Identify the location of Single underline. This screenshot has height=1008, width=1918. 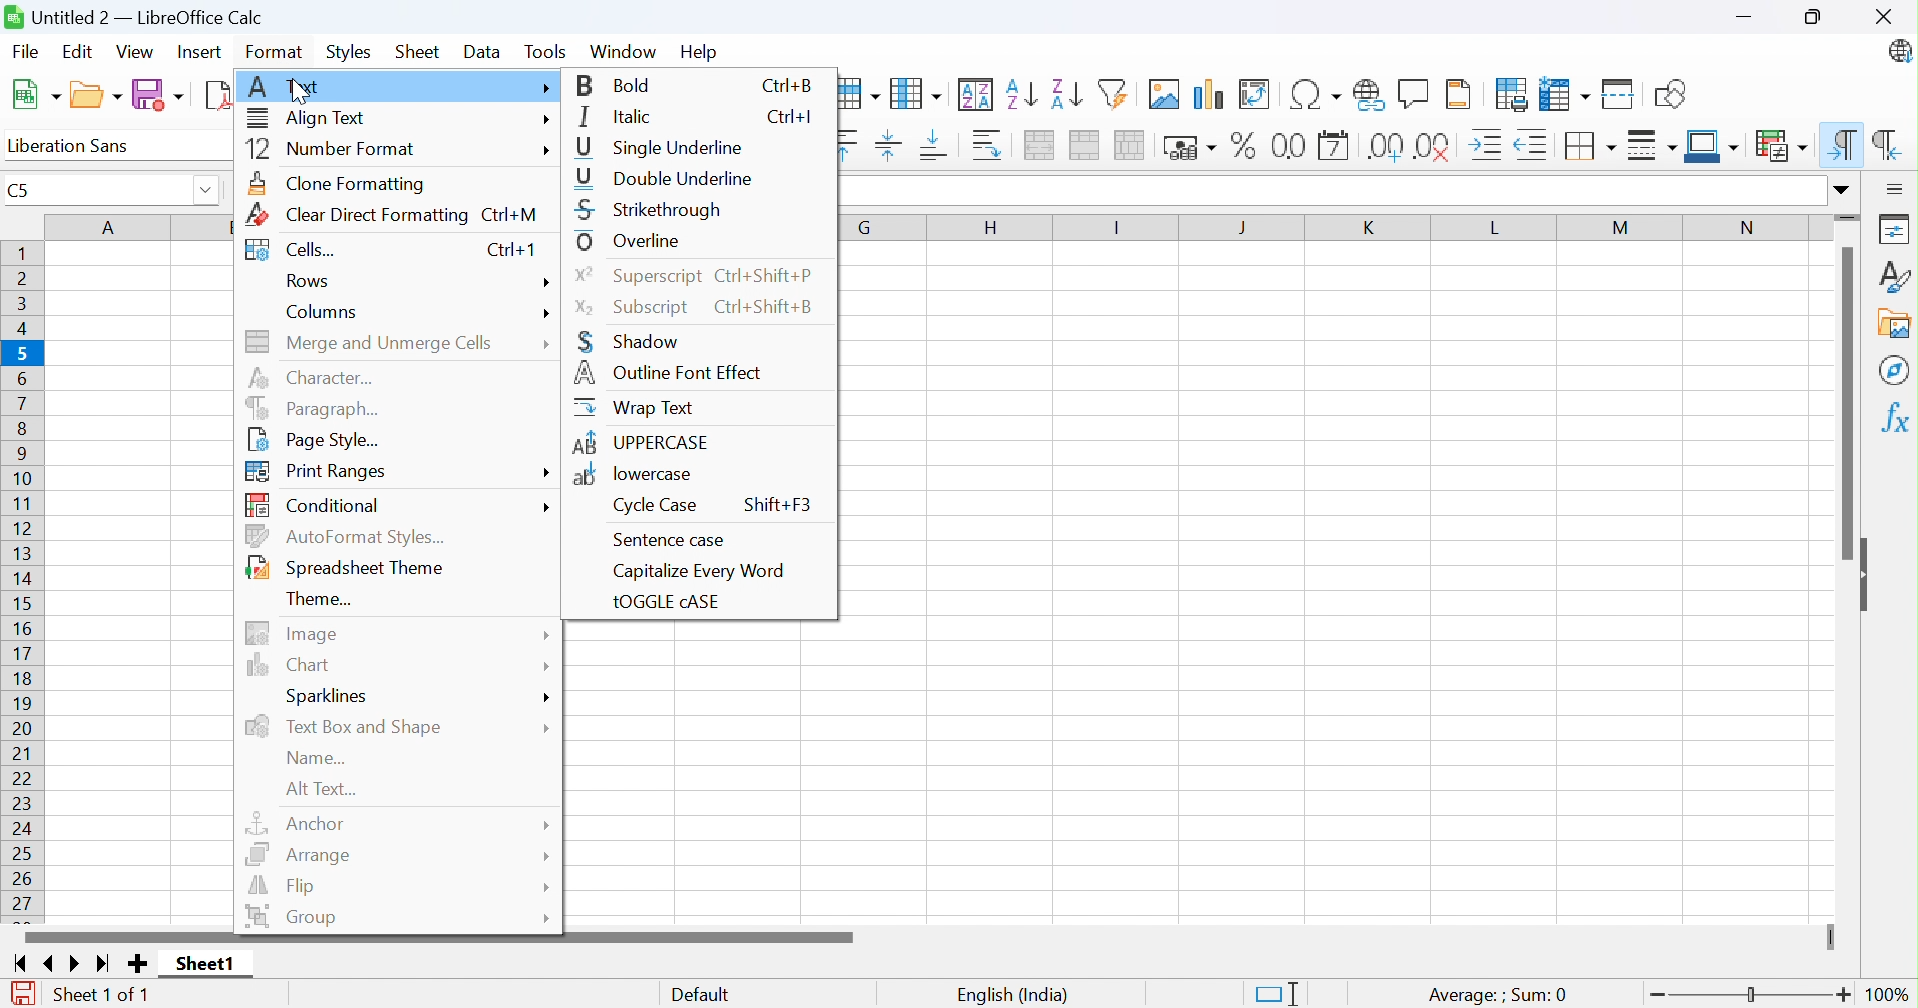
(662, 145).